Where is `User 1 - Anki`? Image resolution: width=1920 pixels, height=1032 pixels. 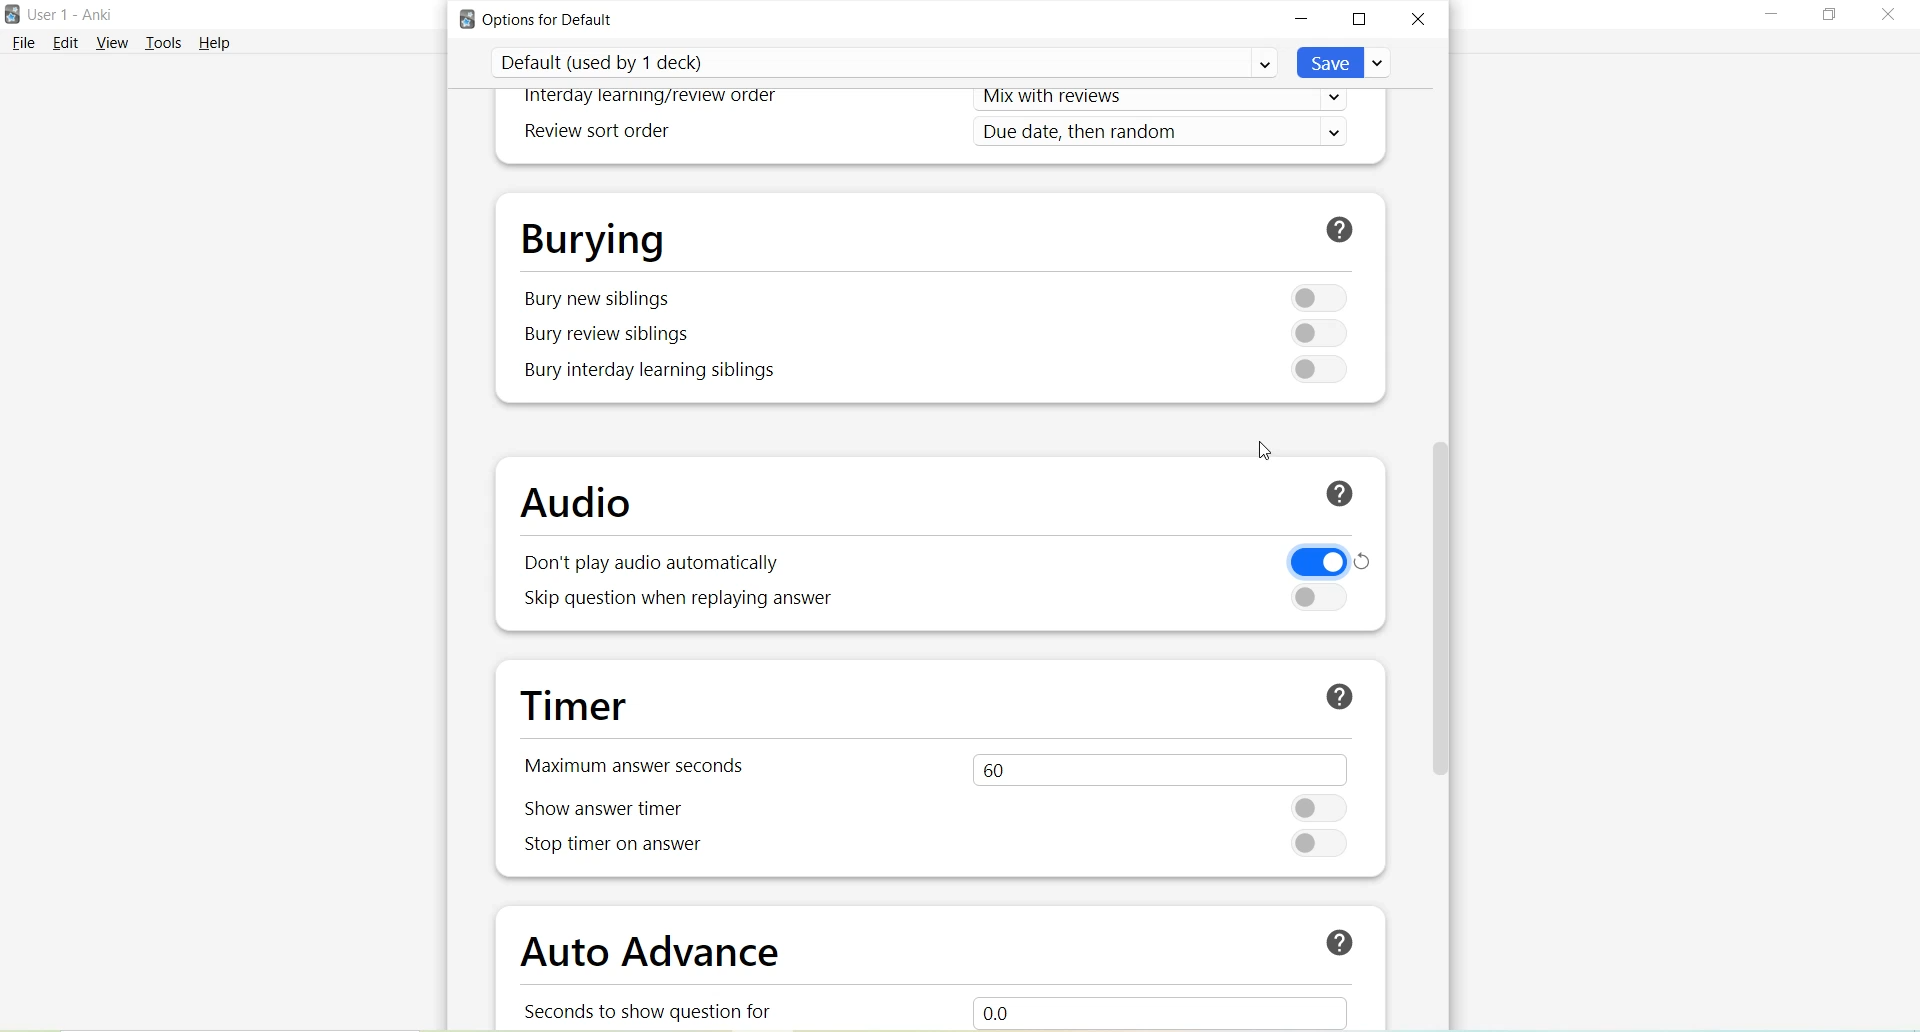 User 1 - Anki is located at coordinates (70, 14).